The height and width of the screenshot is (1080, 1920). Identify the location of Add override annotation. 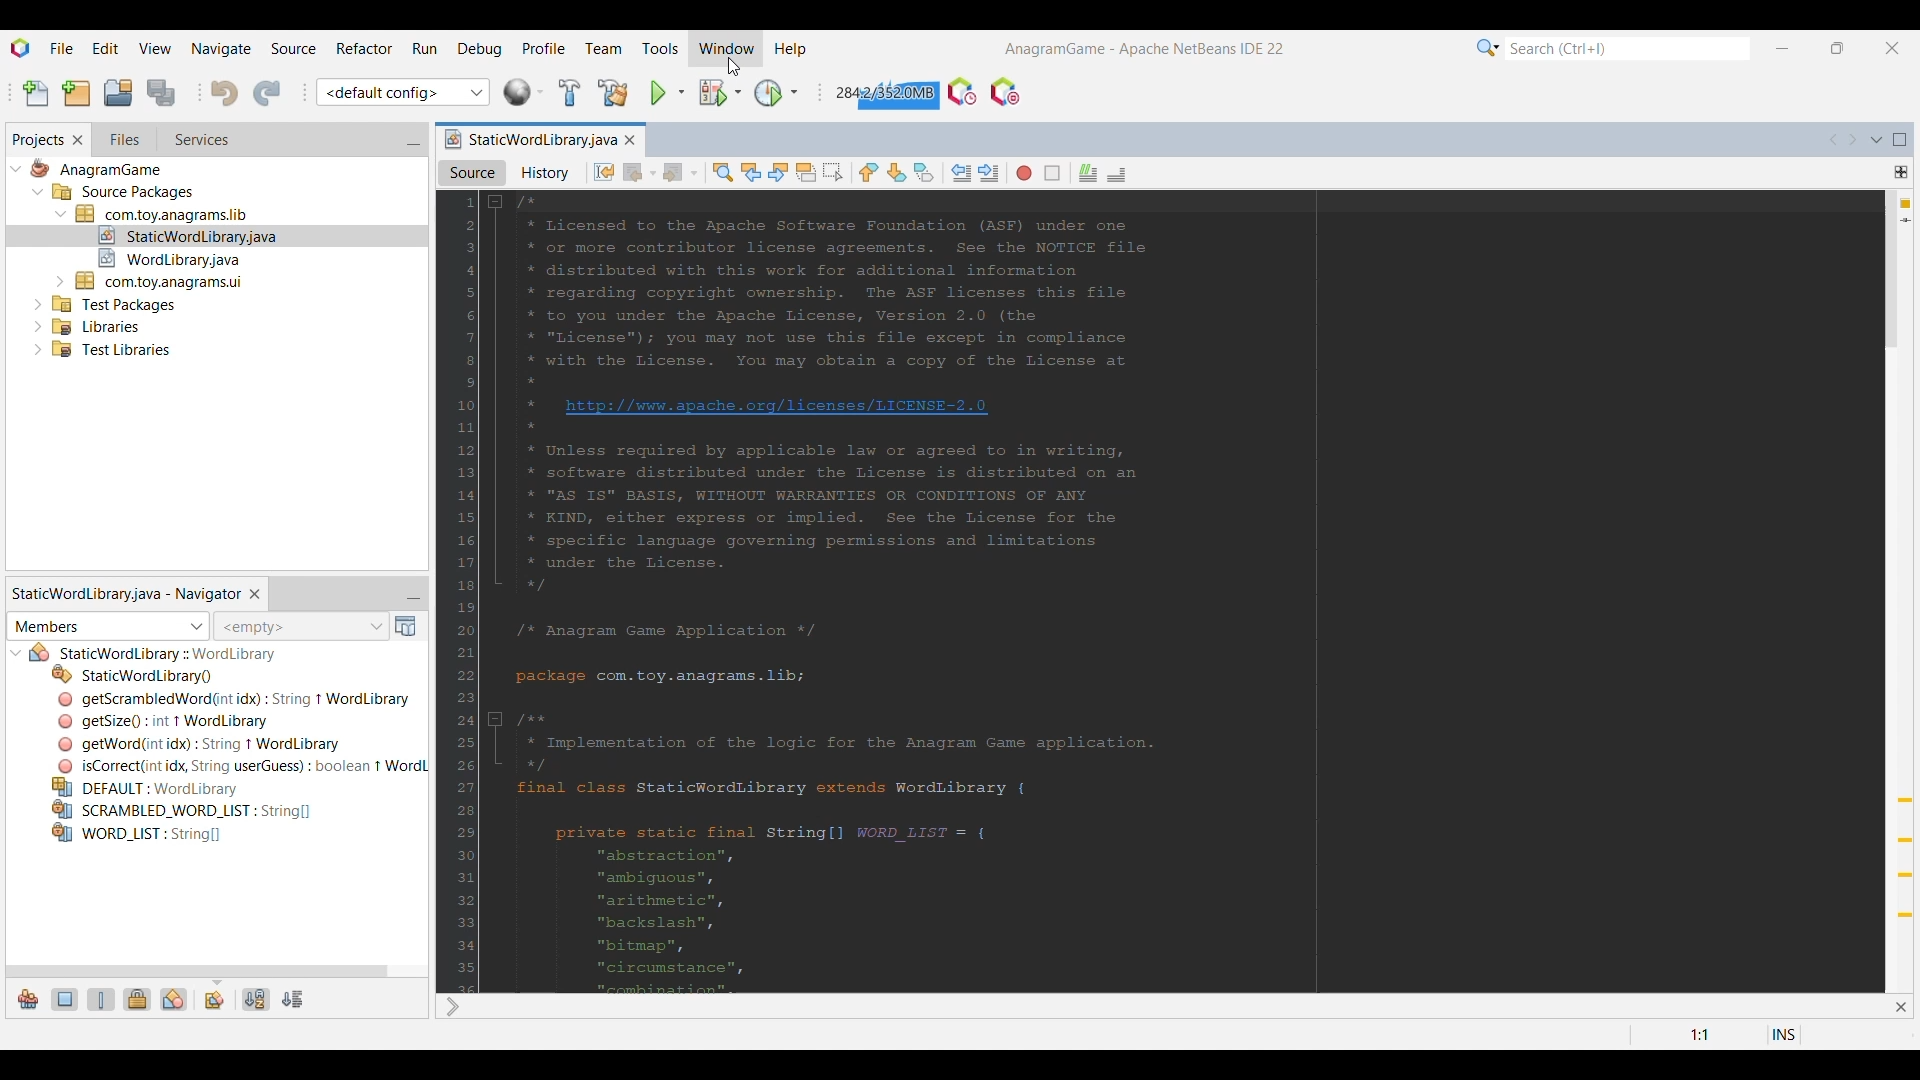
(1904, 859).